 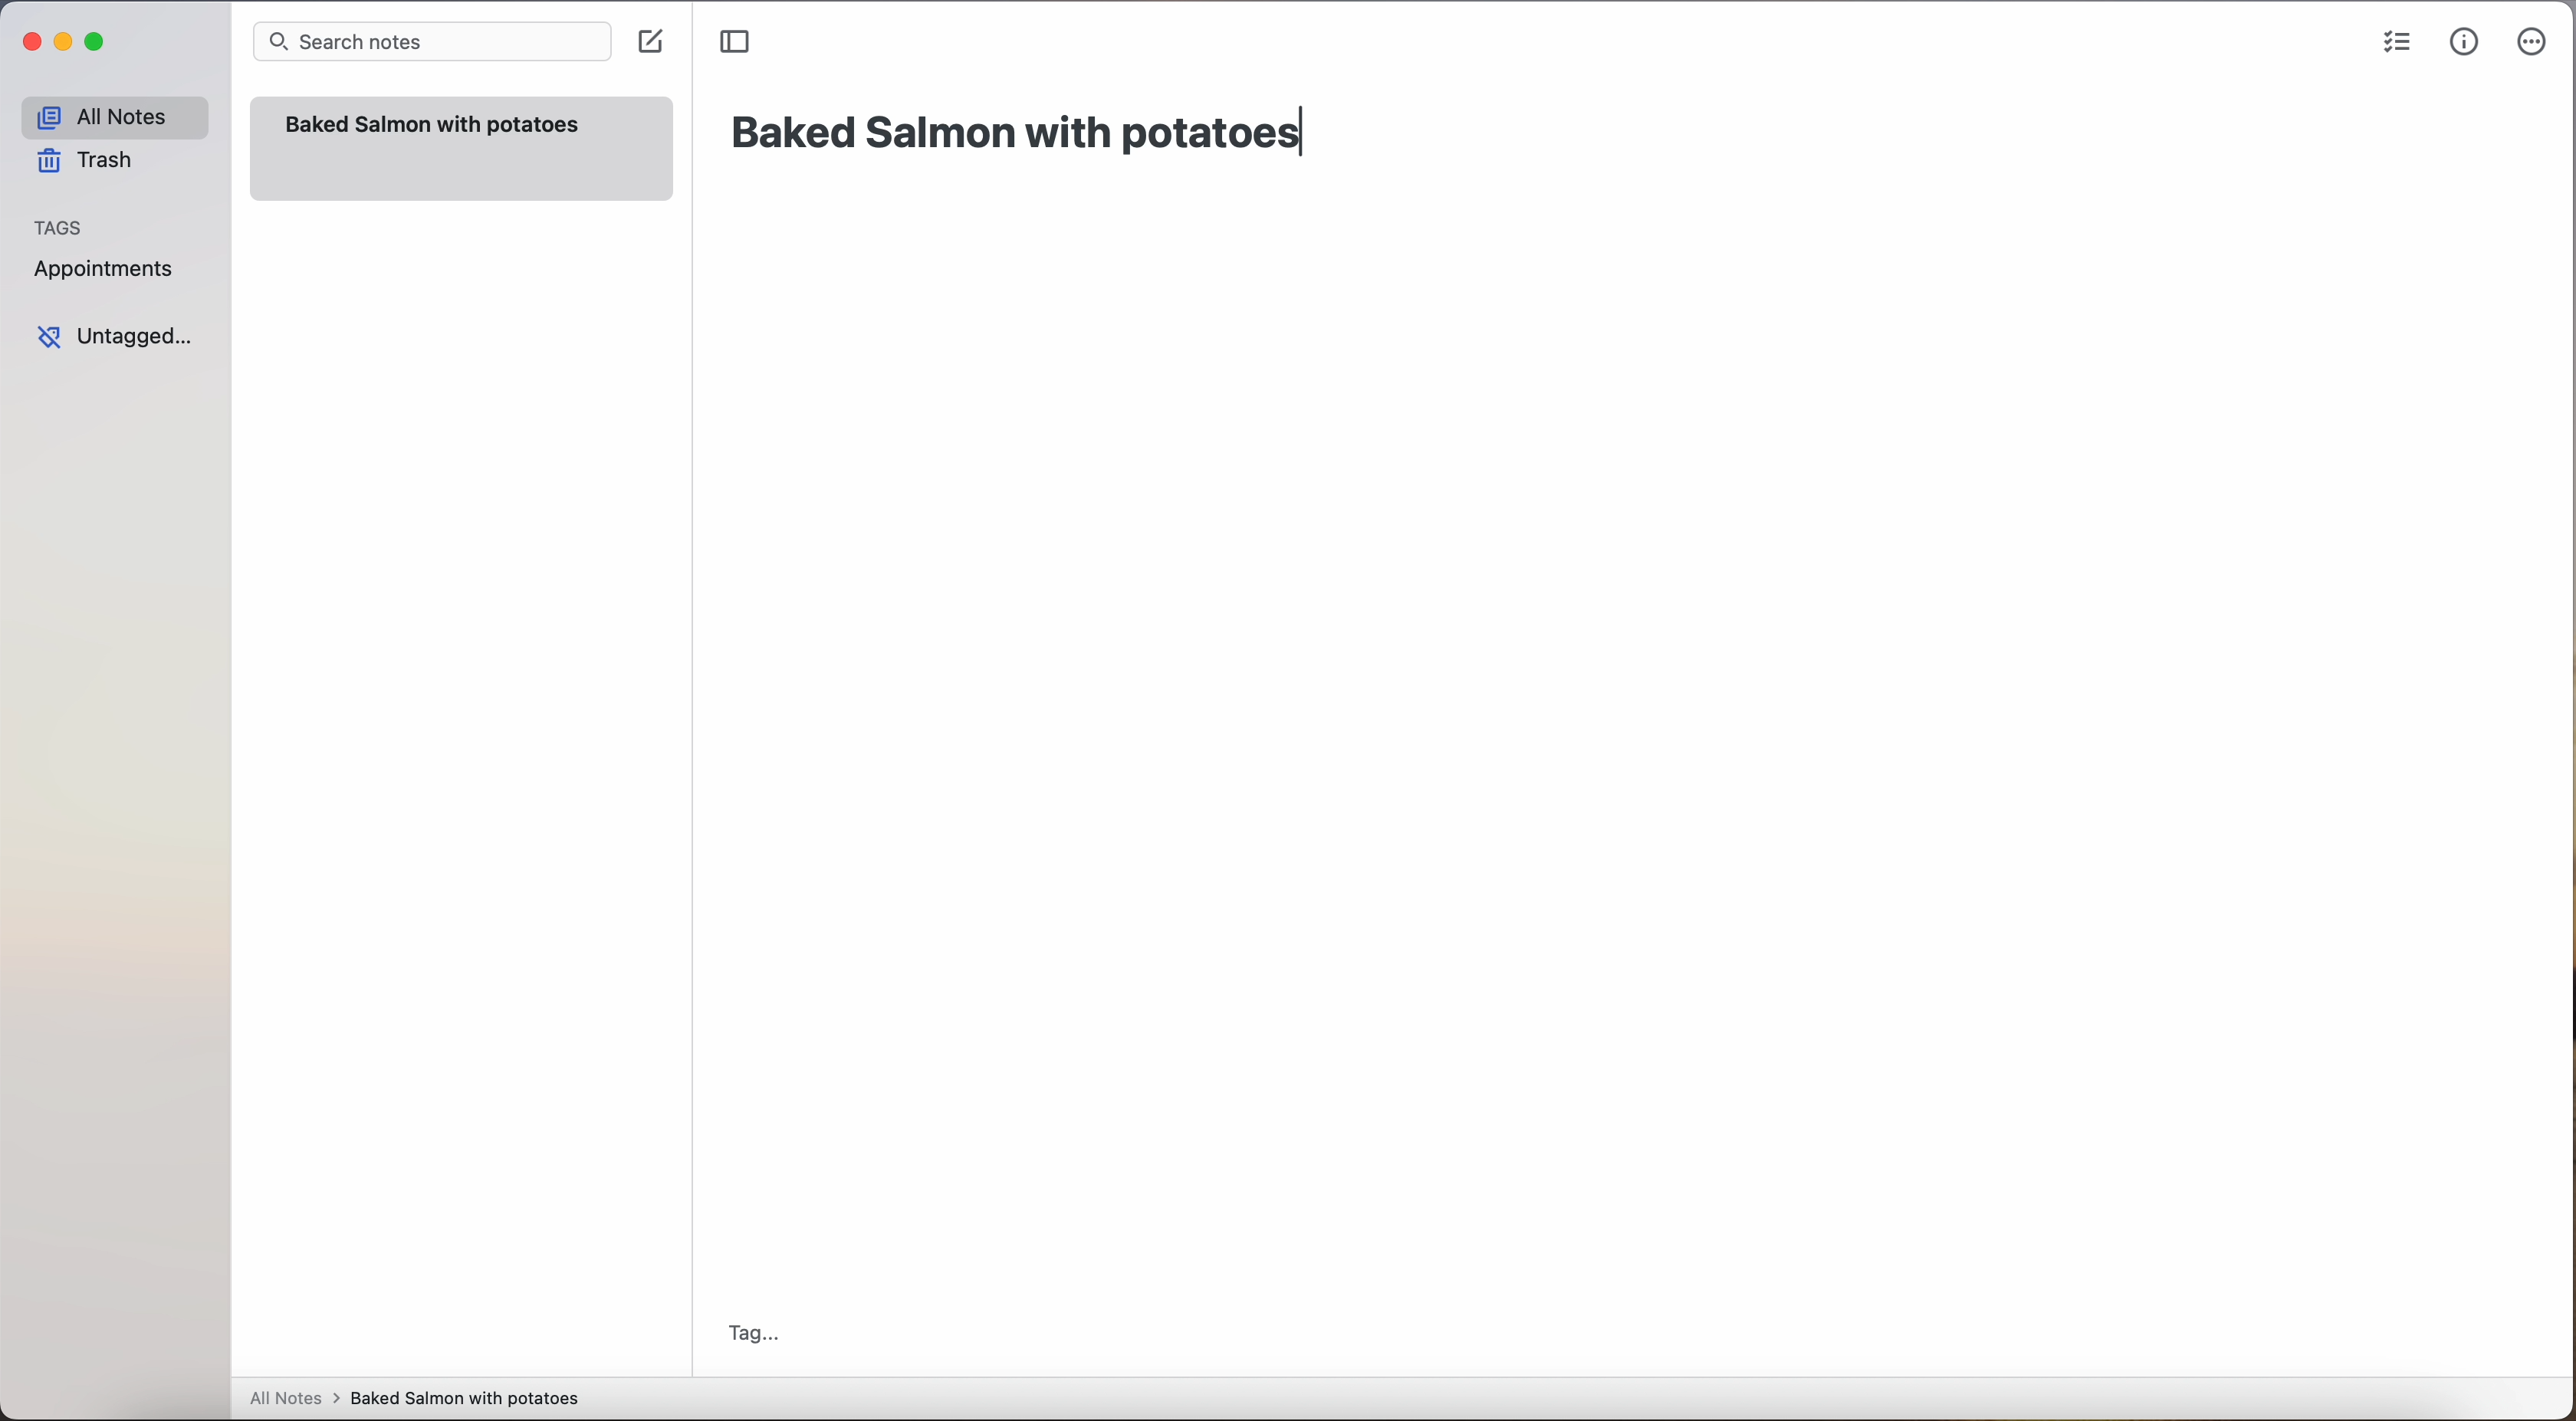 What do you see at coordinates (2536, 43) in the screenshot?
I see `more options` at bounding box center [2536, 43].